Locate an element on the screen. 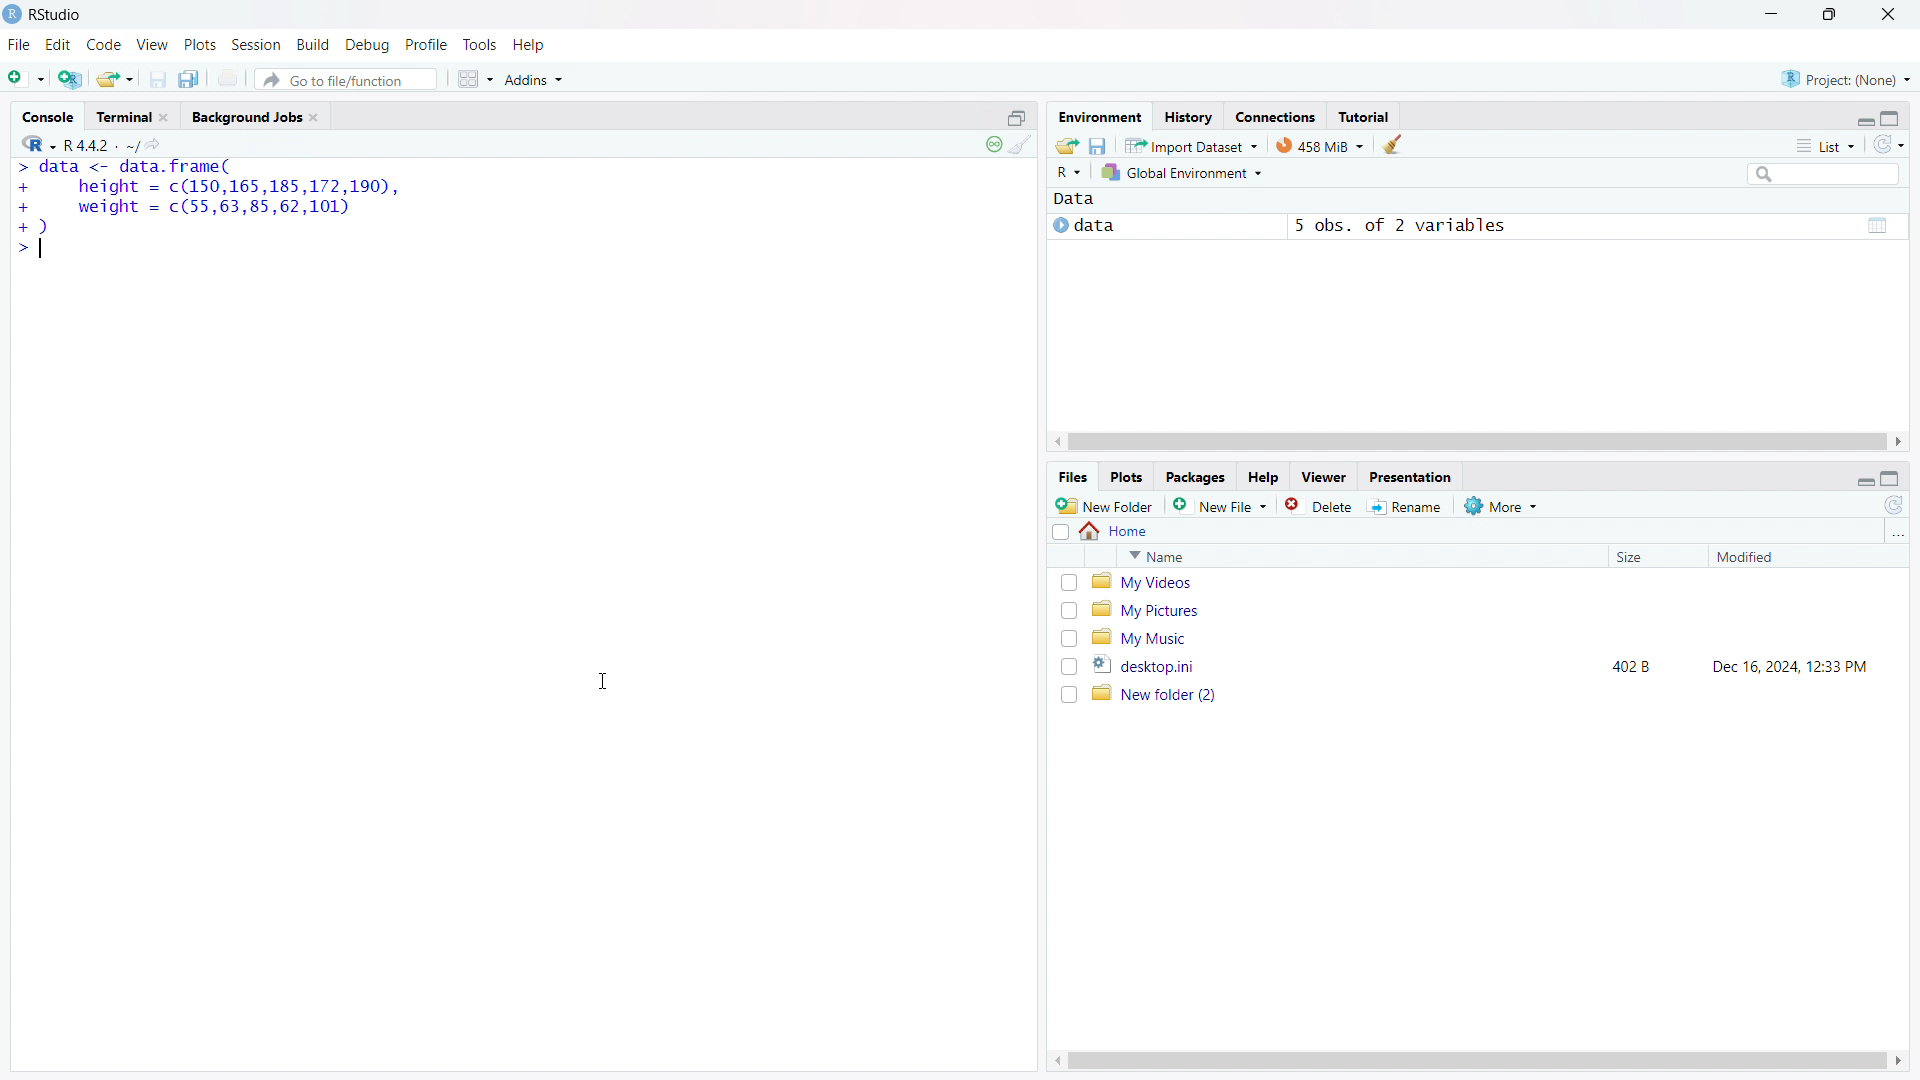  file is located at coordinates (19, 45).